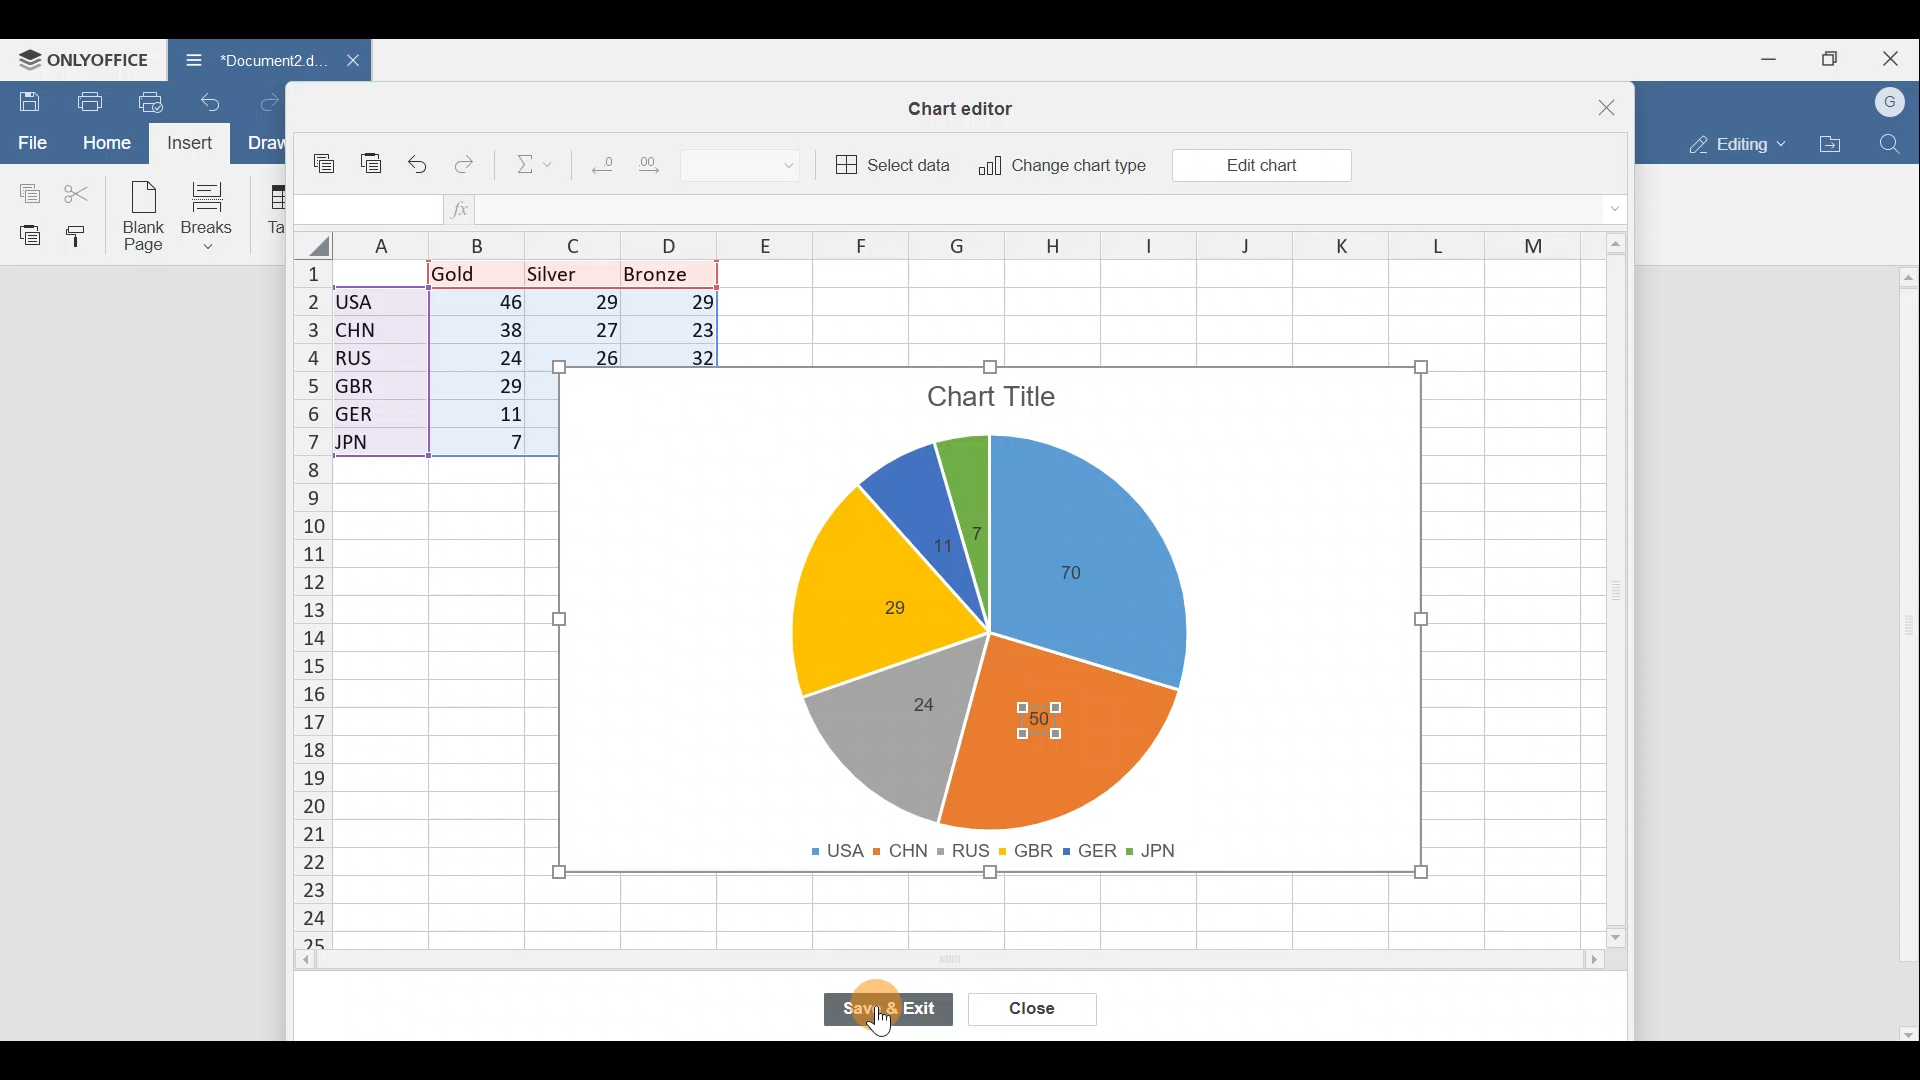 The height and width of the screenshot is (1080, 1920). I want to click on Copy, so click(329, 166).